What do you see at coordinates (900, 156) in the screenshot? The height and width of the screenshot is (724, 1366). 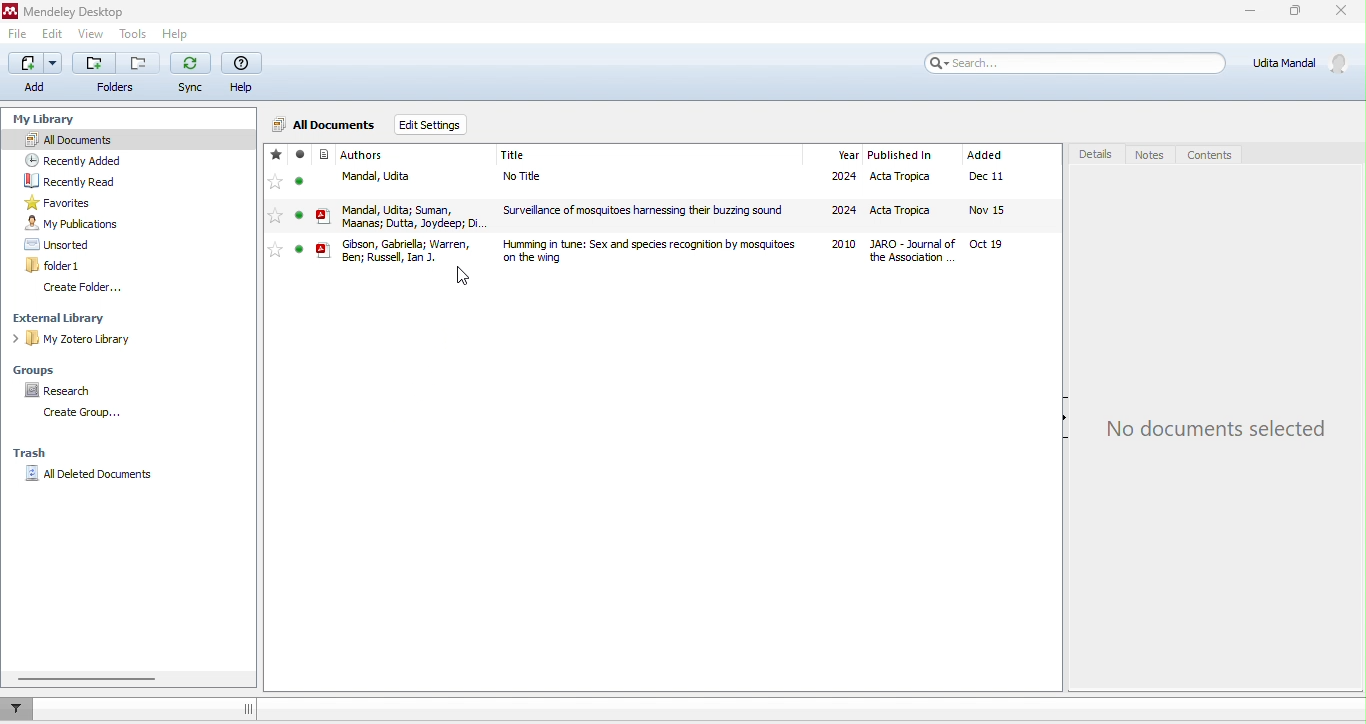 I see `published in` at bounding box center [900, 156].